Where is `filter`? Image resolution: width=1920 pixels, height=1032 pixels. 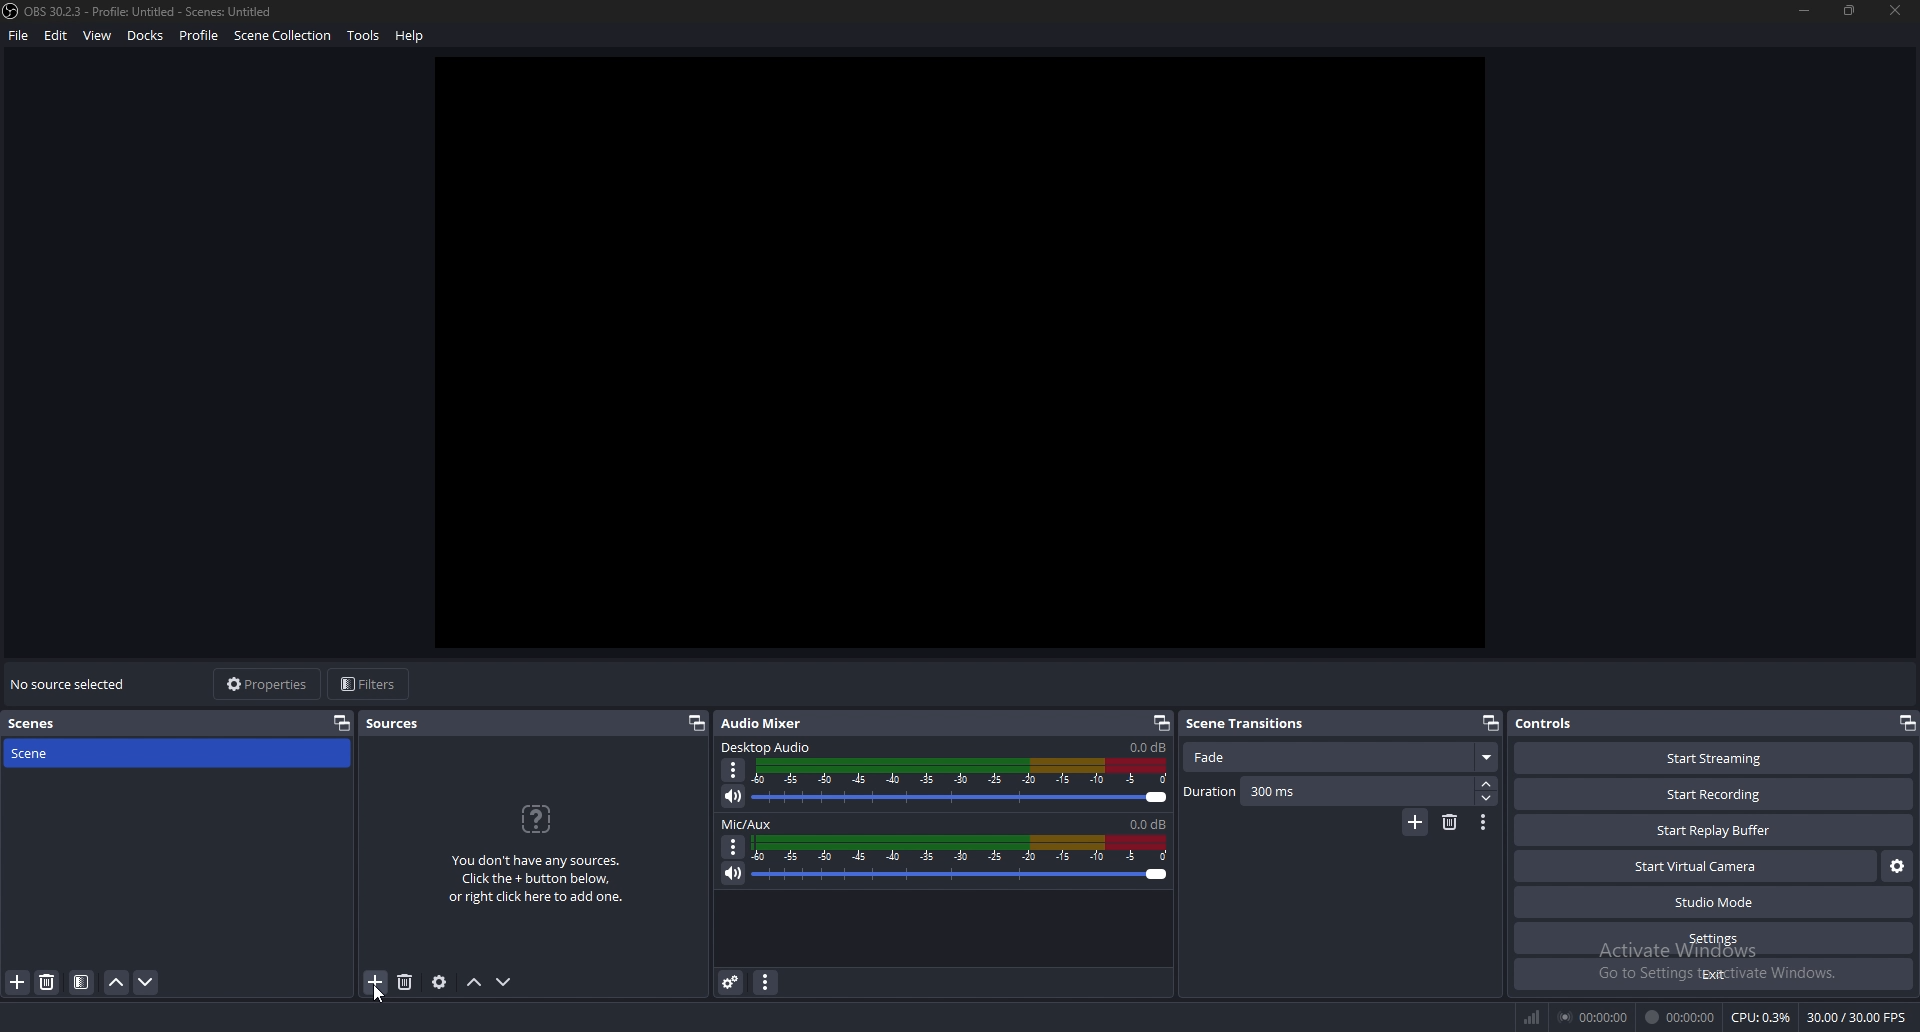
filter is located at coordinates (82, 982).